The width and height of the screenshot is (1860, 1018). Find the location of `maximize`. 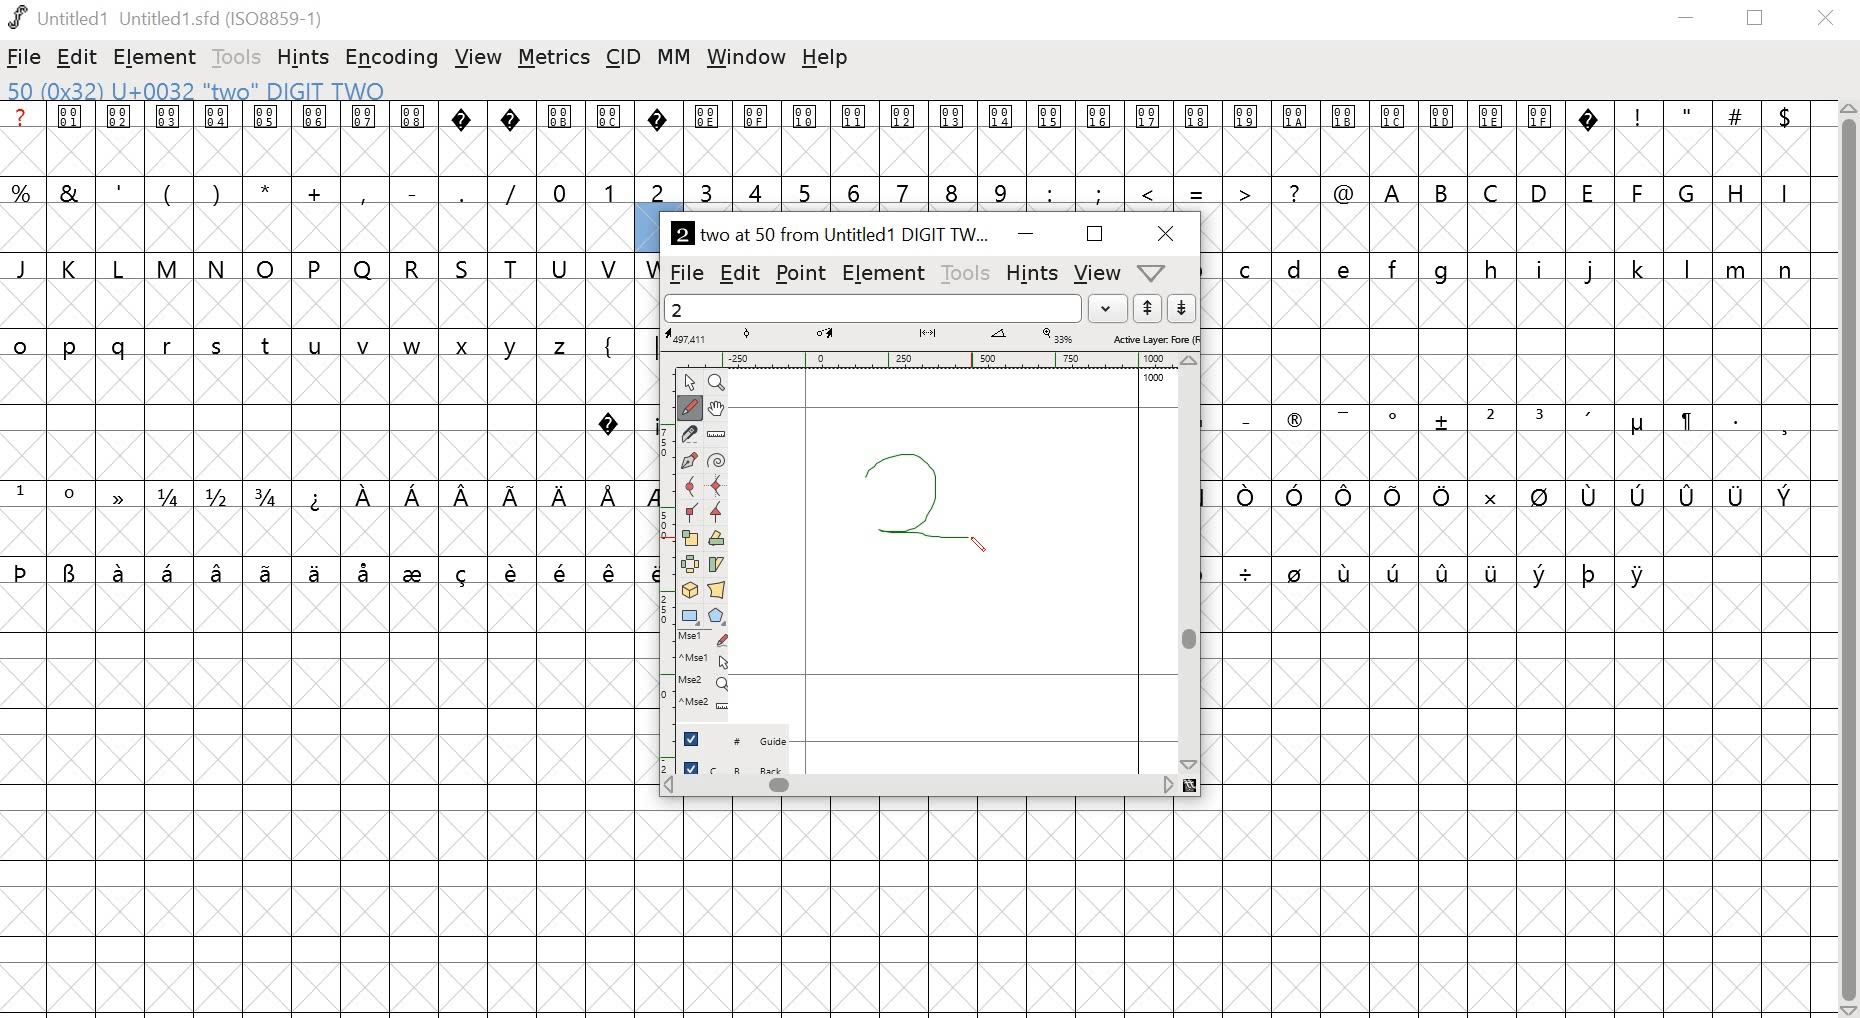

maximize is located at coordinates (1096, 234).